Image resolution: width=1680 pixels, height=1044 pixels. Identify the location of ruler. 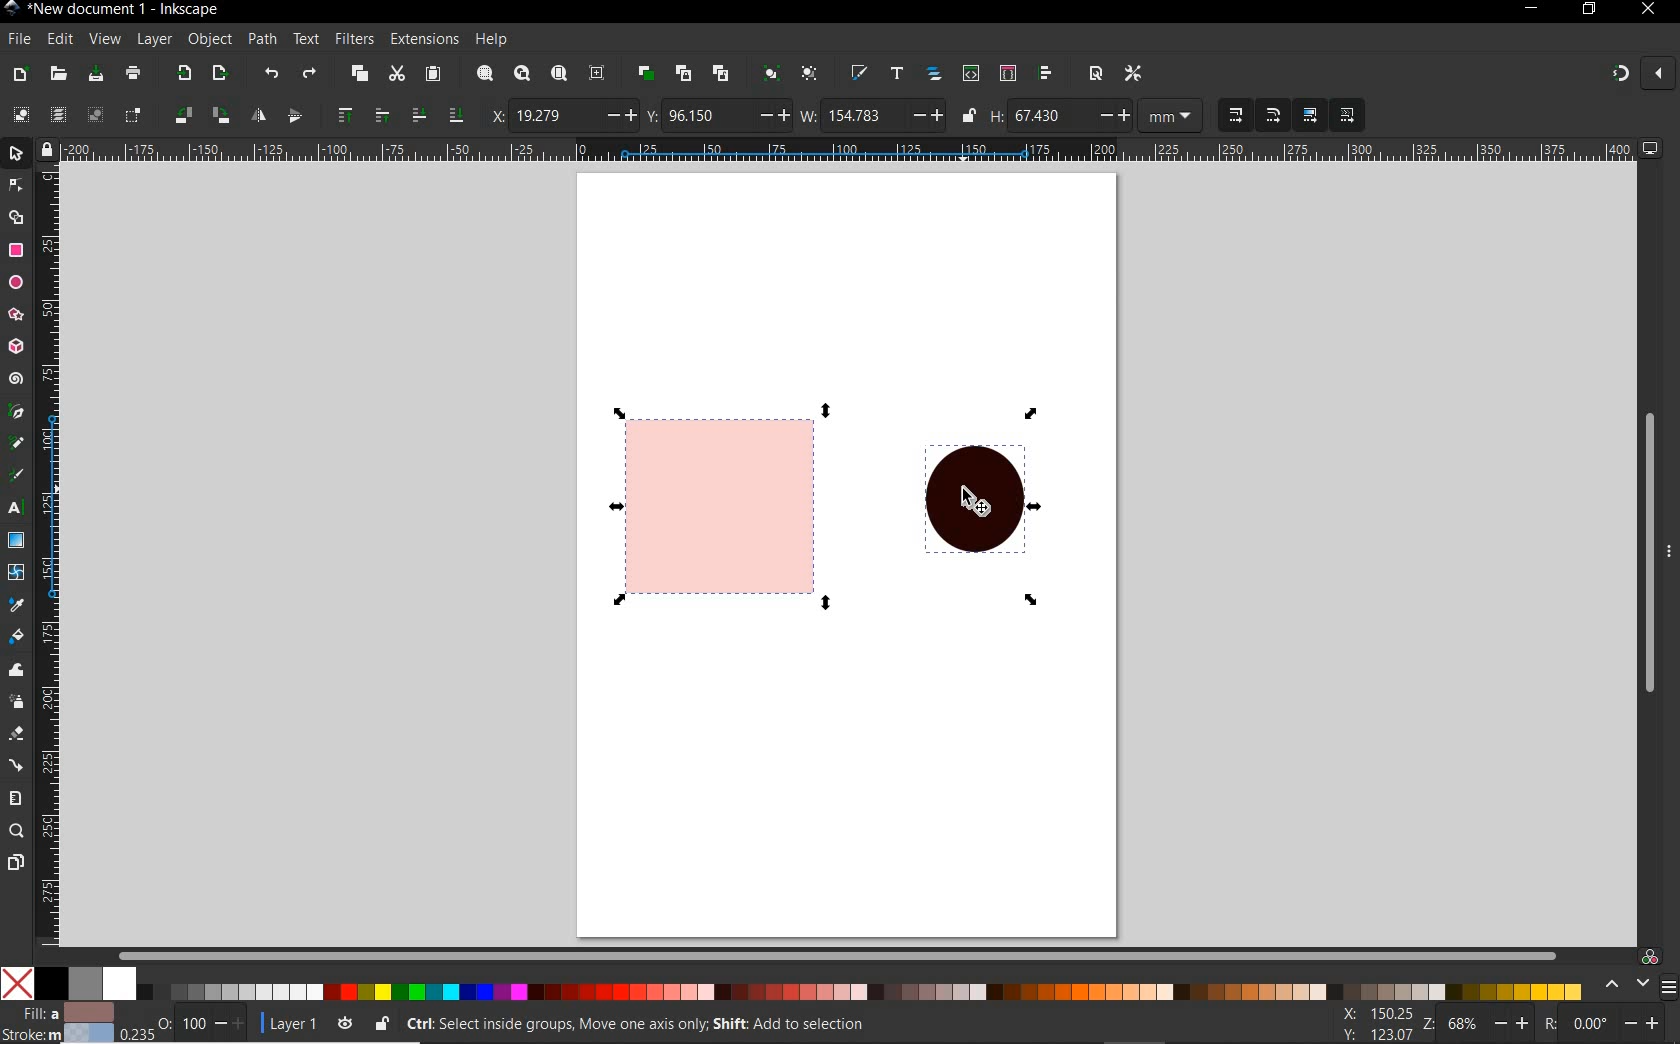
(851, 149).